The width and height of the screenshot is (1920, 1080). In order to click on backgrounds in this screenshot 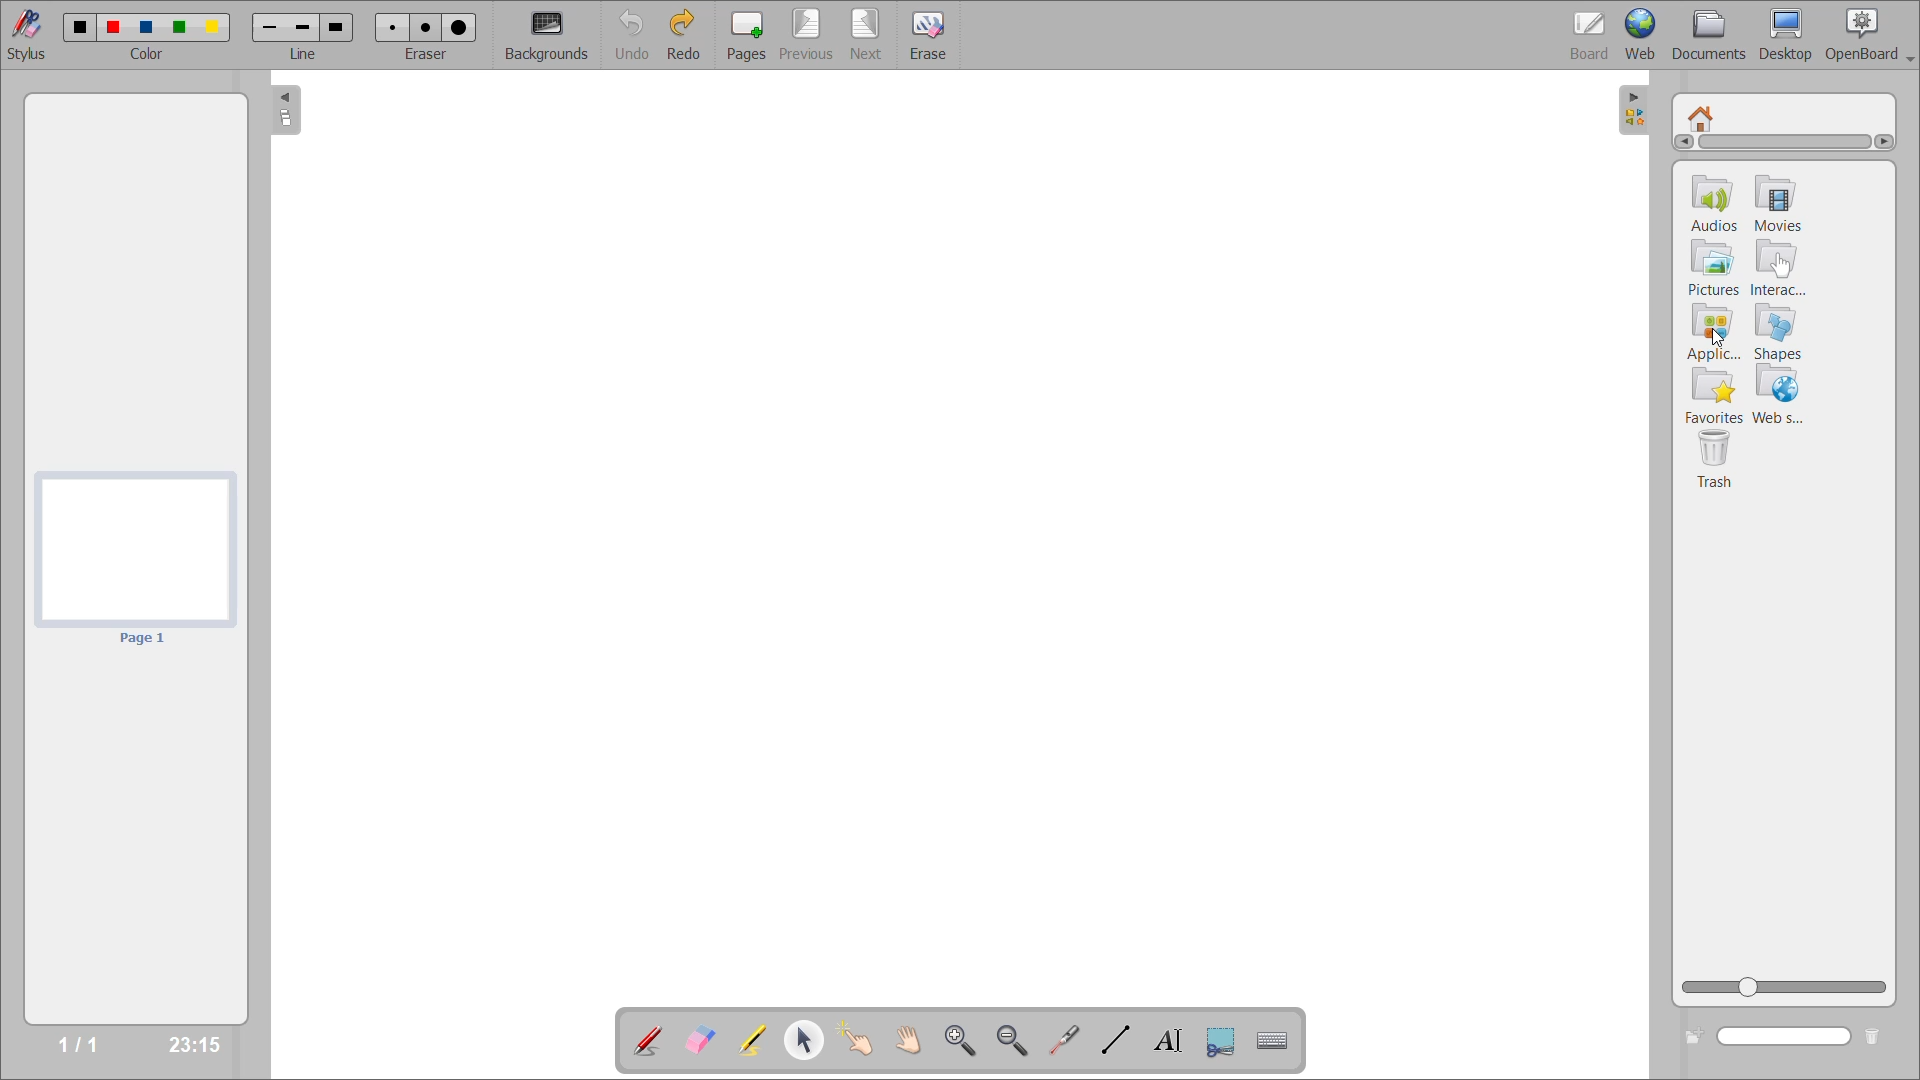, I will do `click(550, 35)`.